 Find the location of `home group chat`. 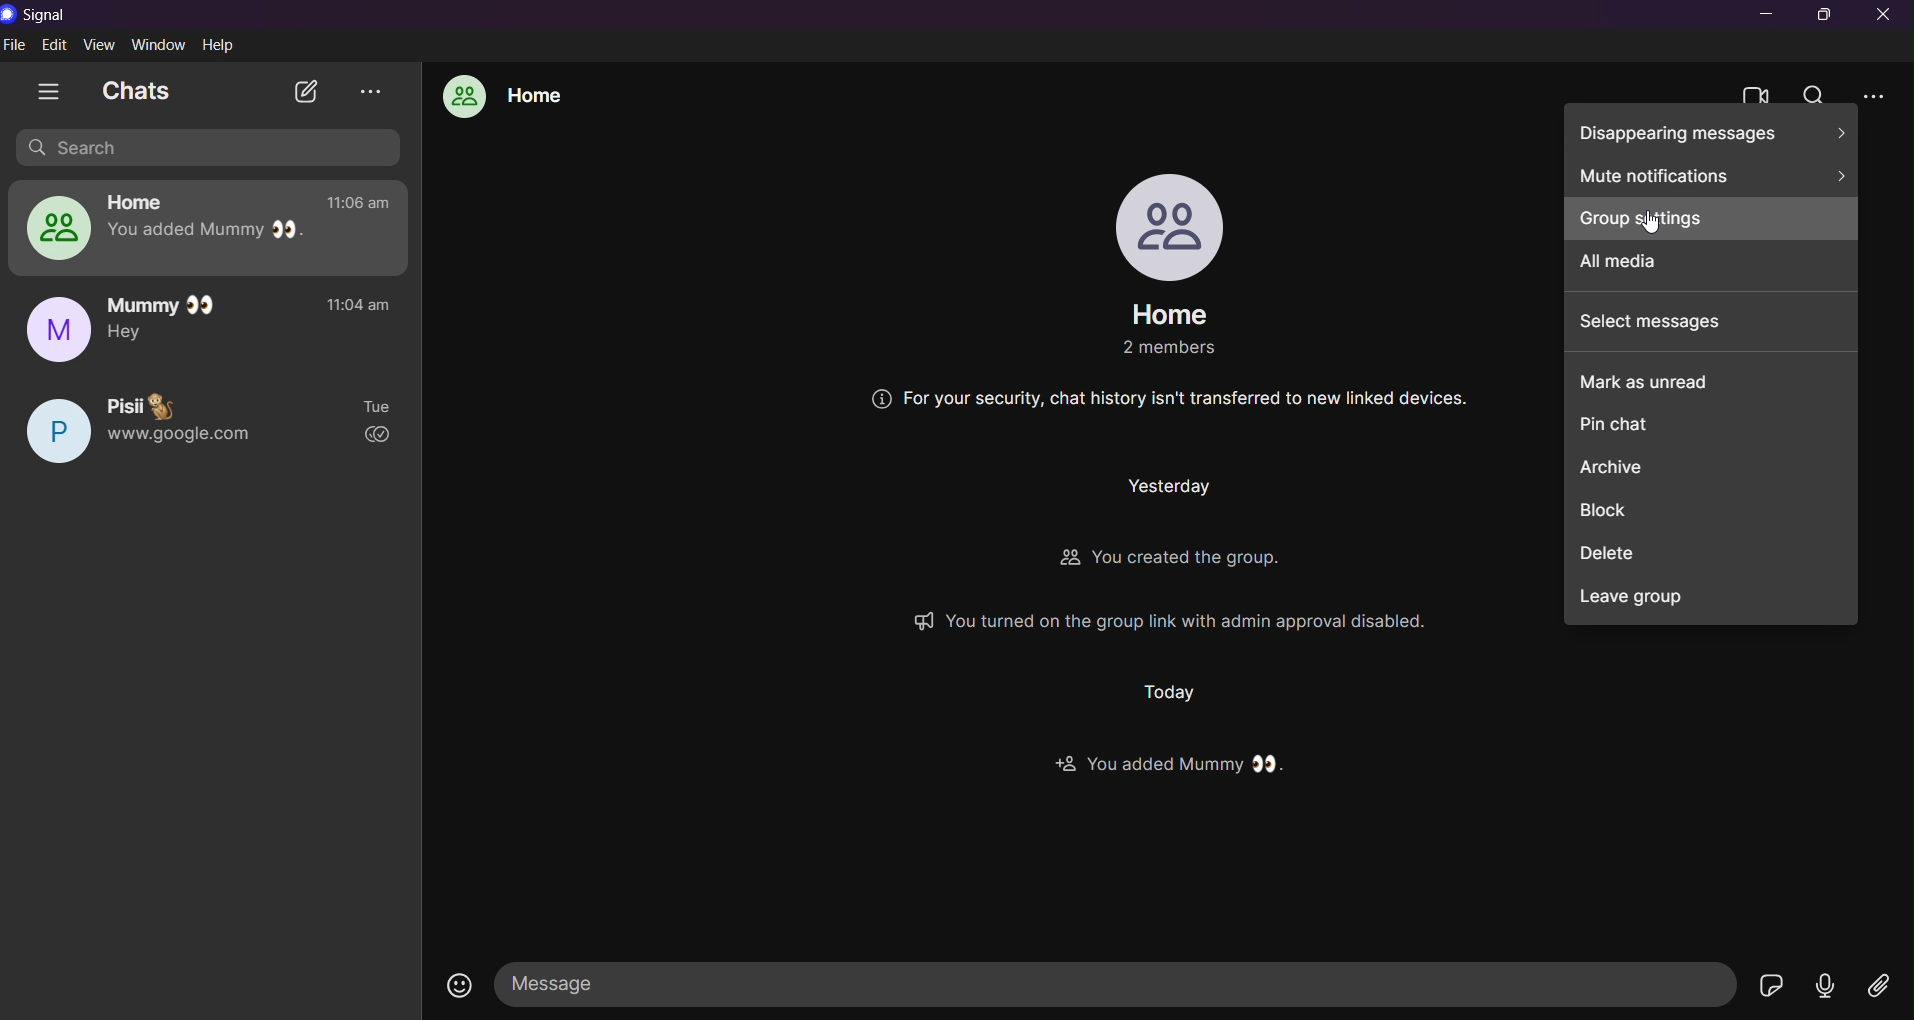

home group chat is located at coordinates (203, 227).